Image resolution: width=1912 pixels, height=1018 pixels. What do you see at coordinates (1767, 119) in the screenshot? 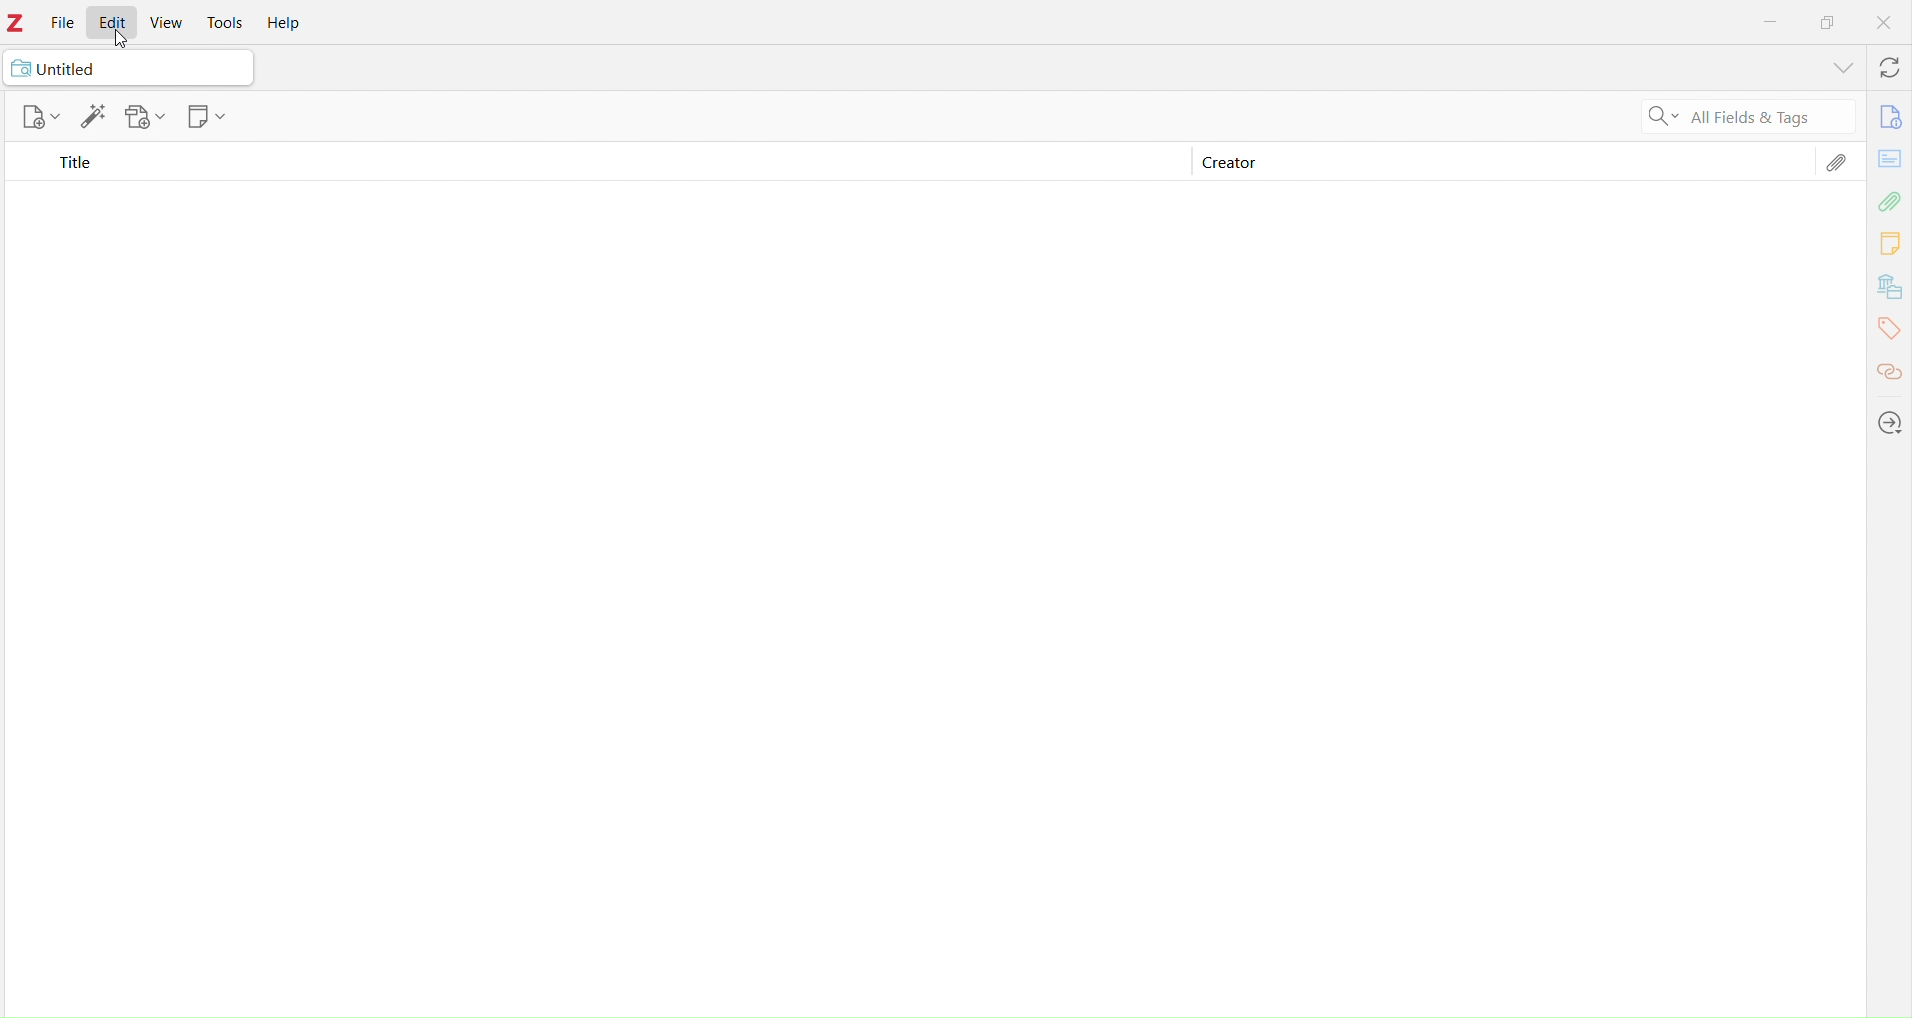
I see `Fields and tags` at bounding box center [1767, 119].